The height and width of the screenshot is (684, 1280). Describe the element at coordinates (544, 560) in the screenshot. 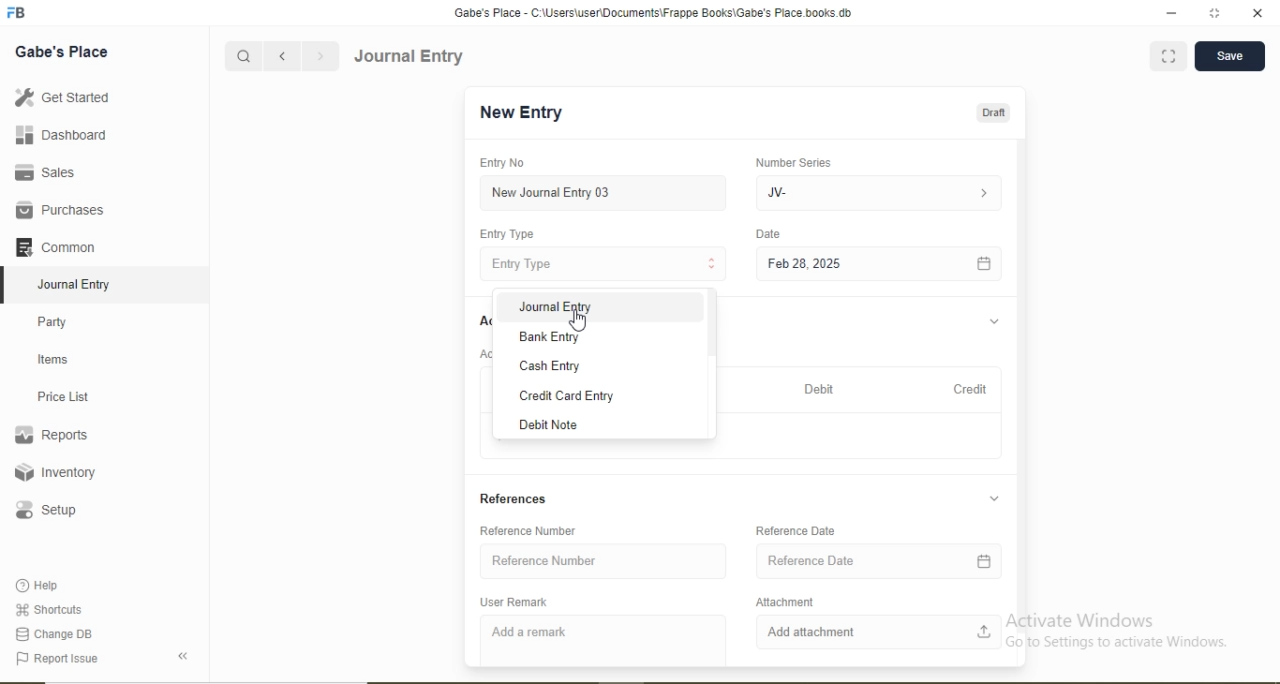

I see `Reference Number` at that location.